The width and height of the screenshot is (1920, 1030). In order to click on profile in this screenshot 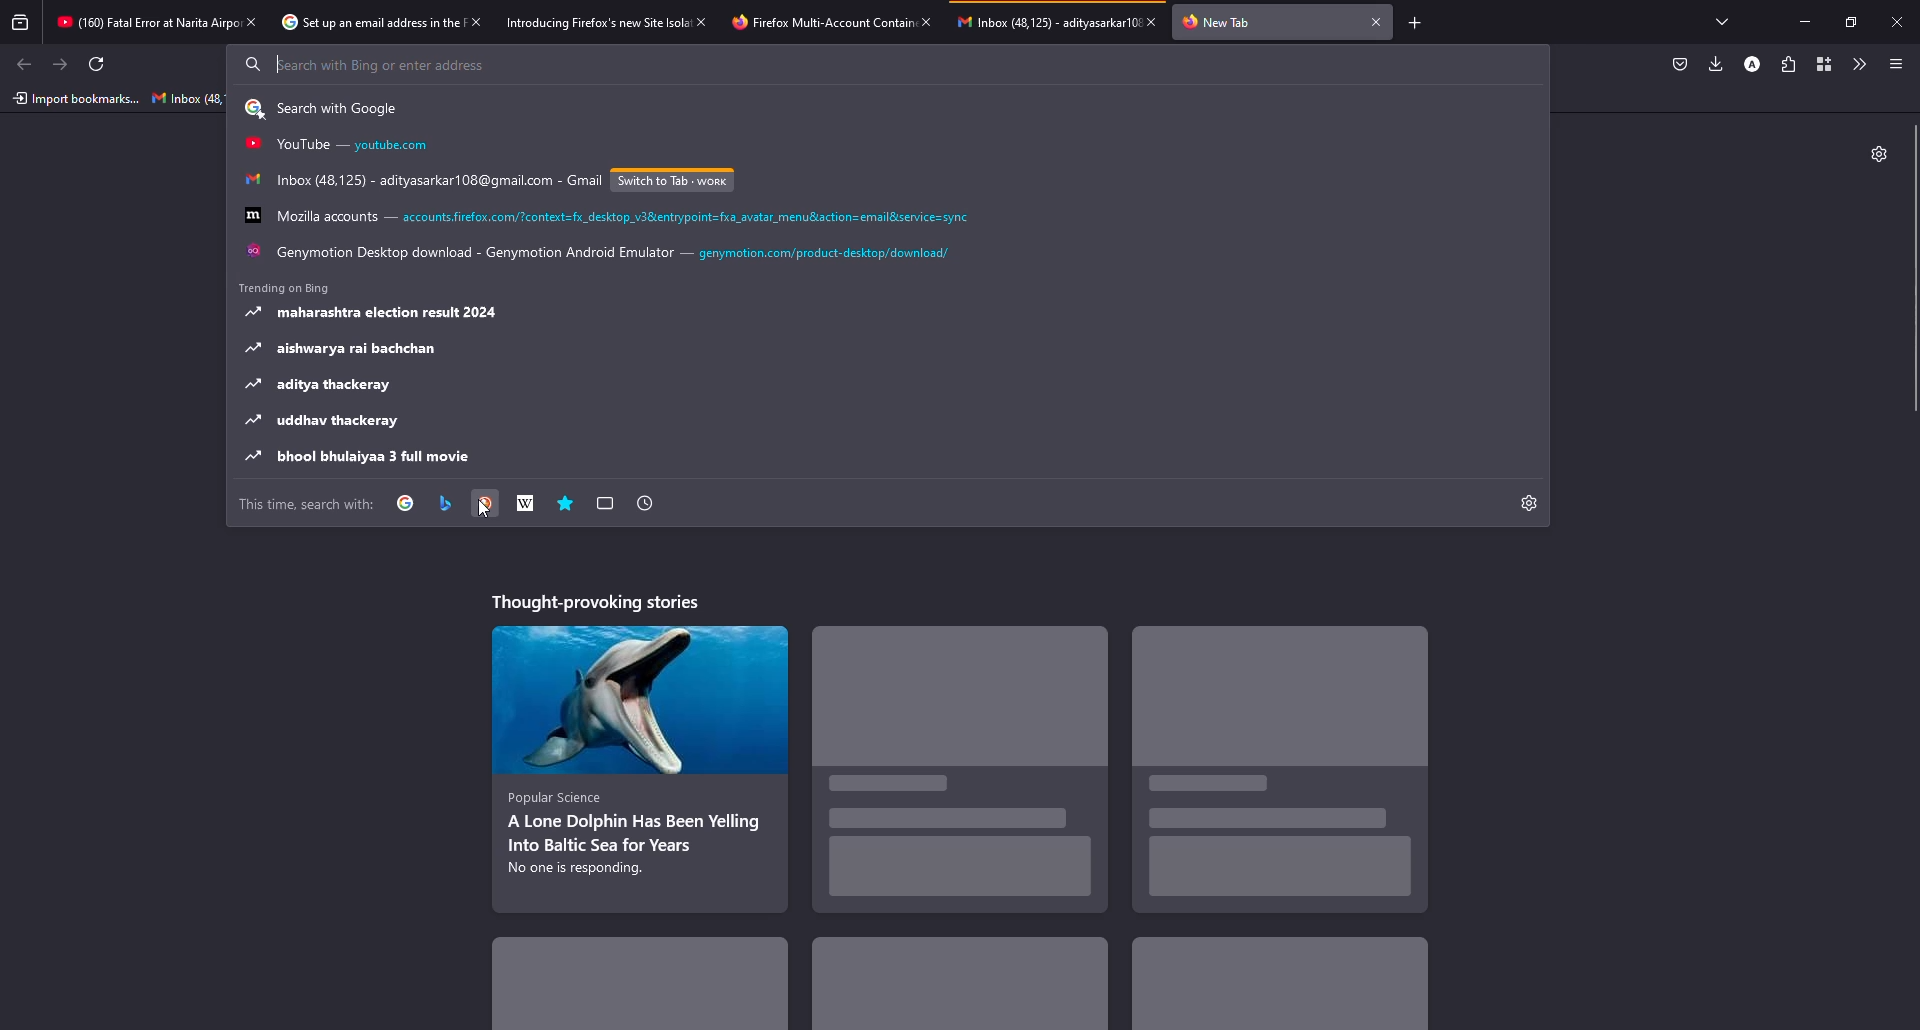, I will do `click(1753, 65)`.